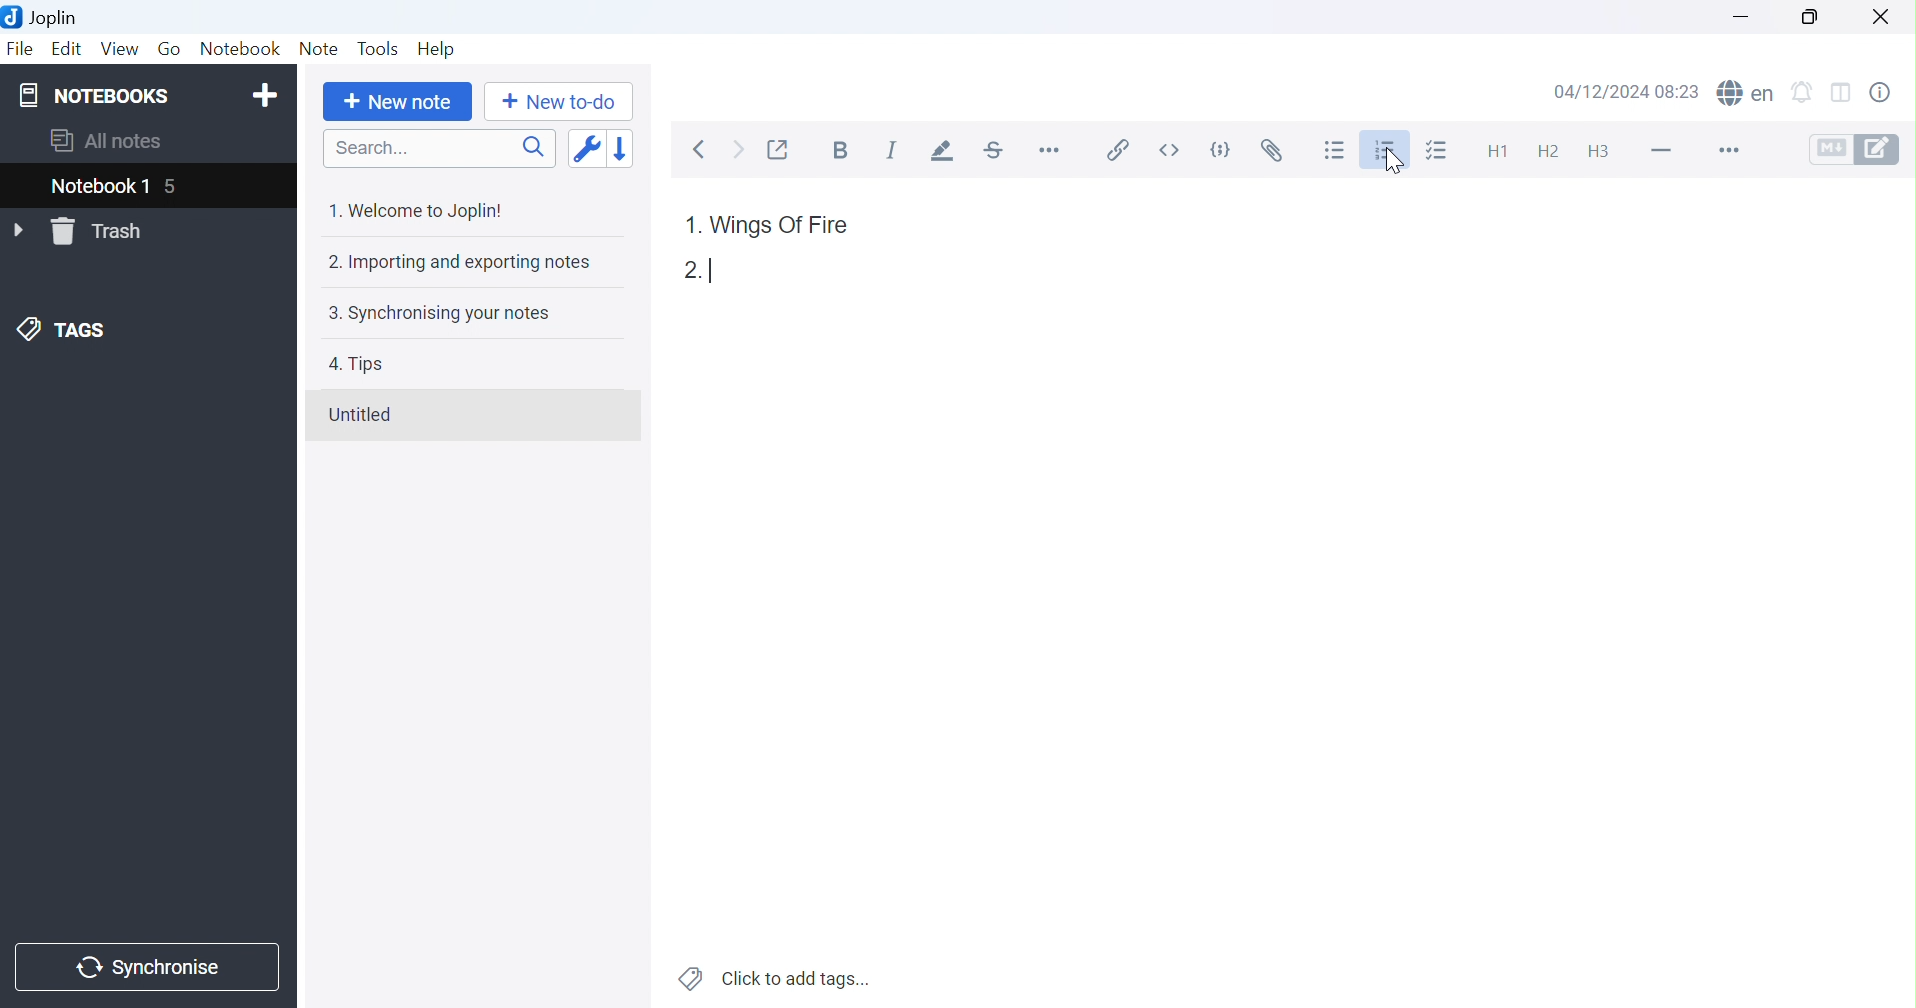 This screenshot has width=1916, height=1008. I want to click on Trash, so click(102, 232).